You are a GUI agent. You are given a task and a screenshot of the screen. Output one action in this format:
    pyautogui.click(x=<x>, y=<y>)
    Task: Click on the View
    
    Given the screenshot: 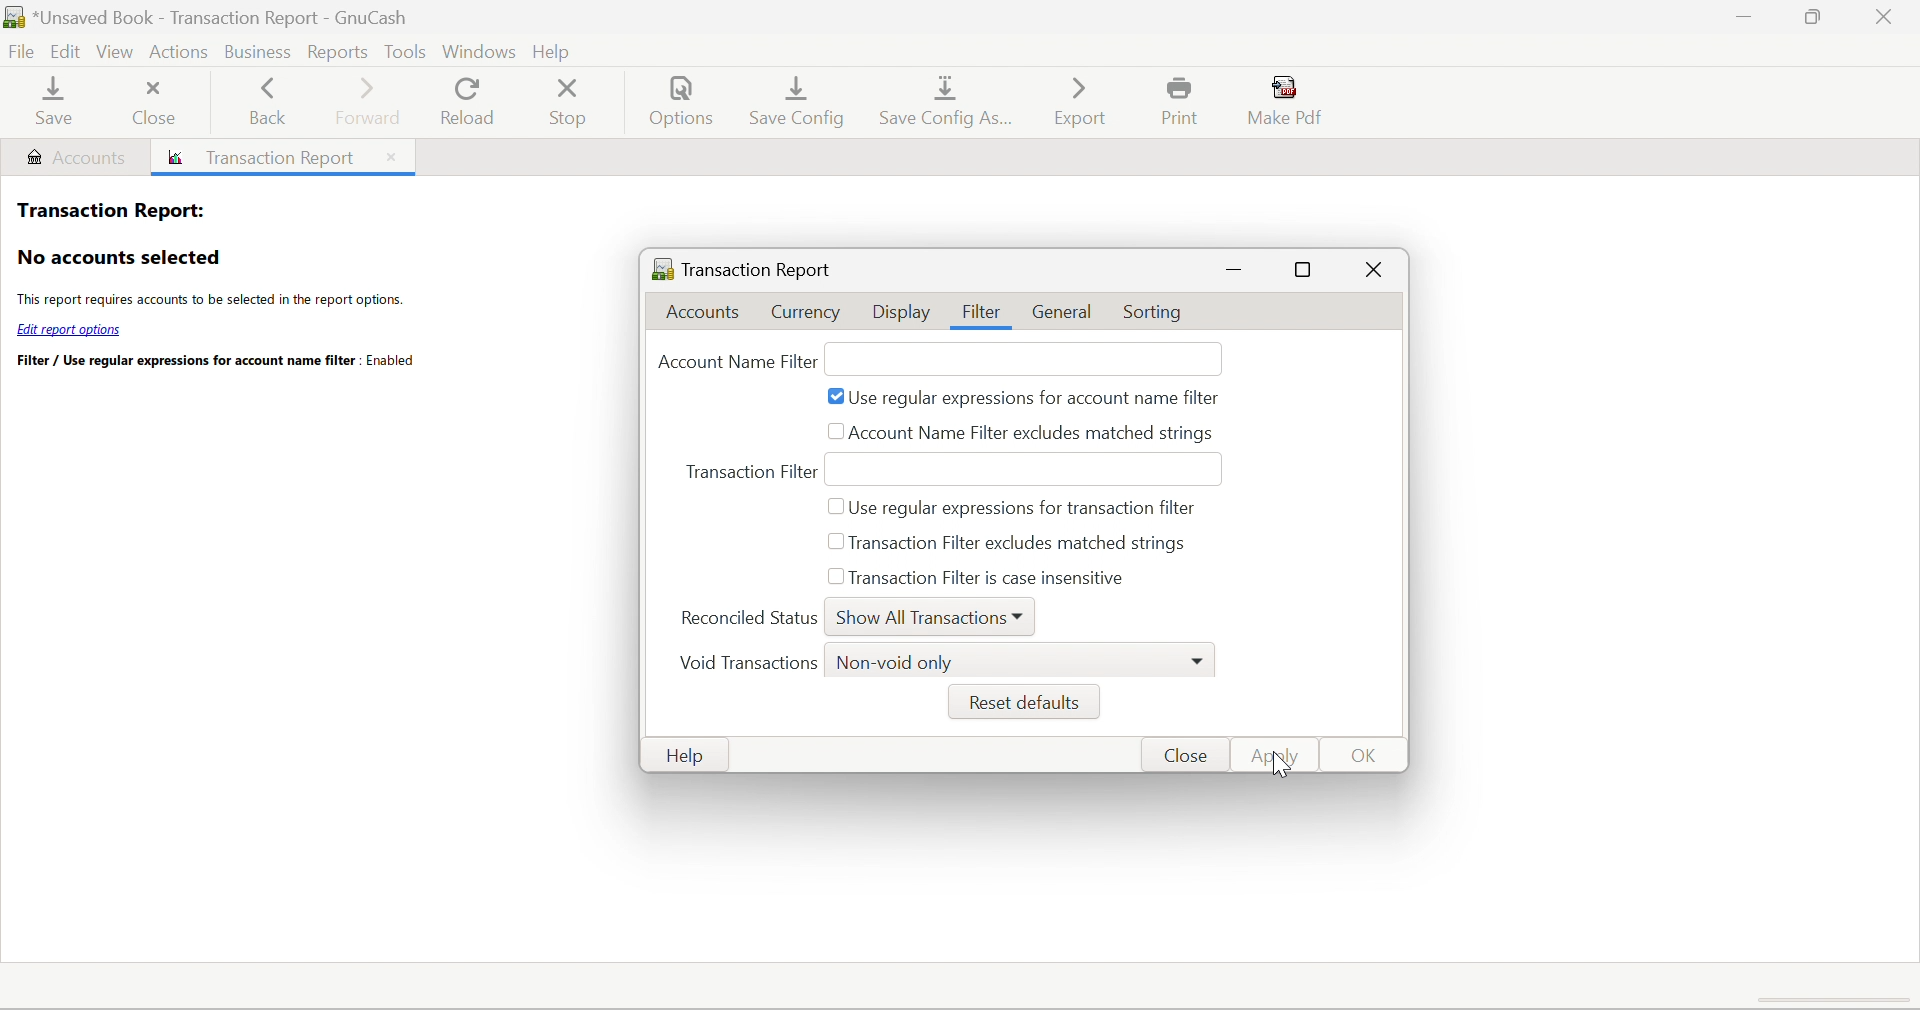 What is the action you would take?
    pyautogui.click(x=118, y=53)
    